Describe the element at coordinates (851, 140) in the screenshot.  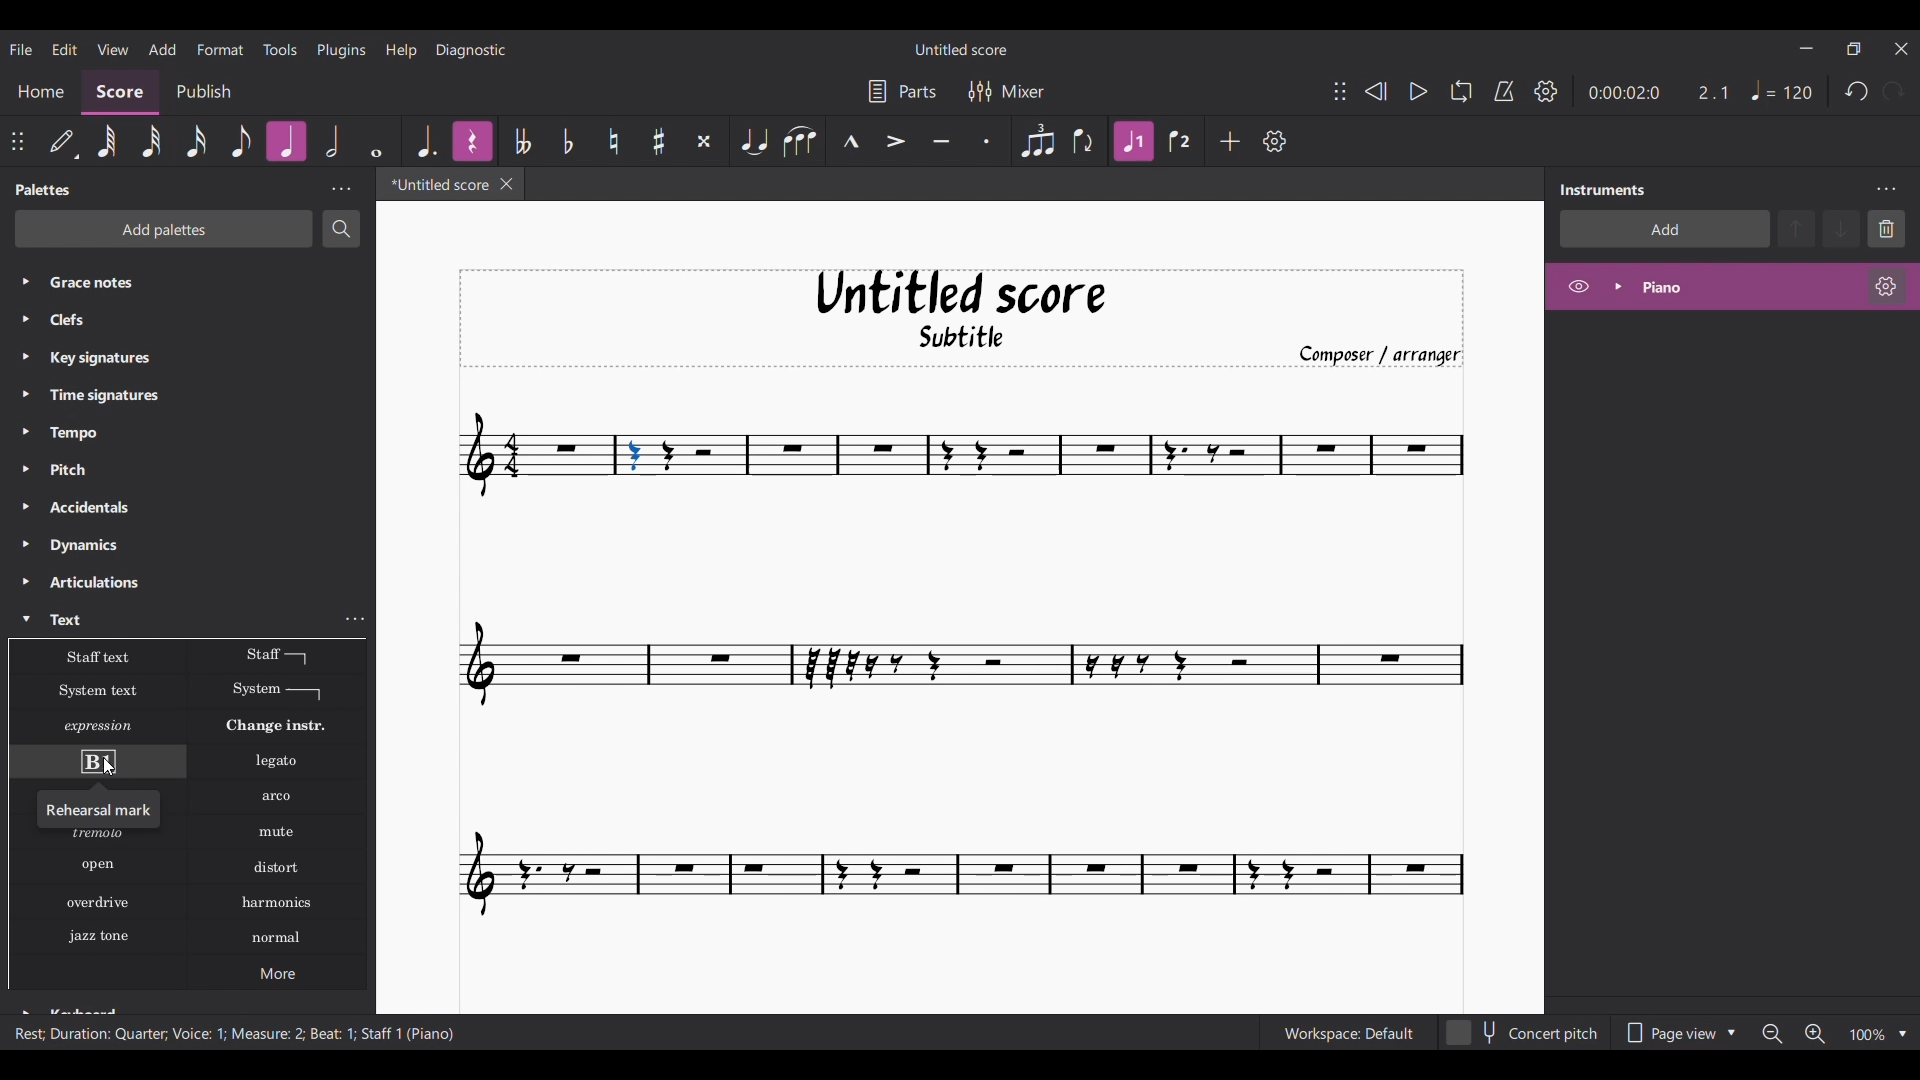
I see `Marcato` at that location.